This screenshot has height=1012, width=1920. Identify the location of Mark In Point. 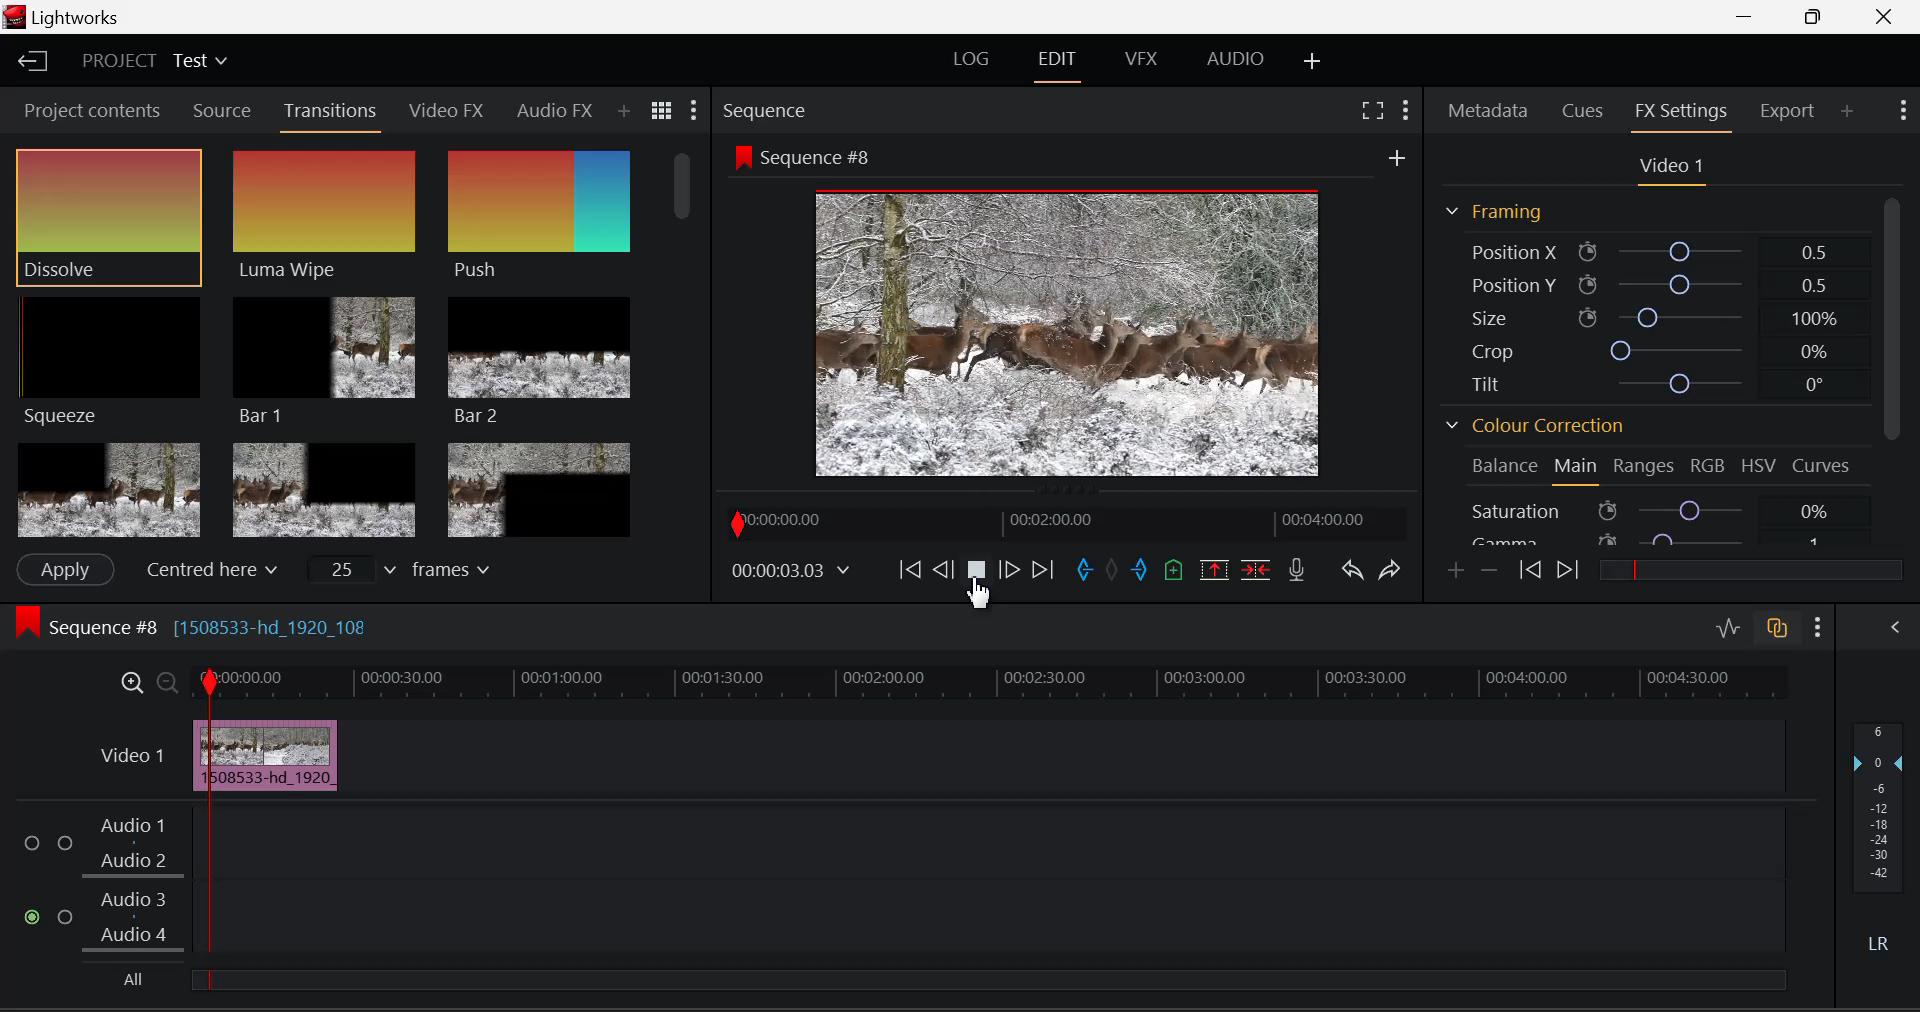
(209, 831).